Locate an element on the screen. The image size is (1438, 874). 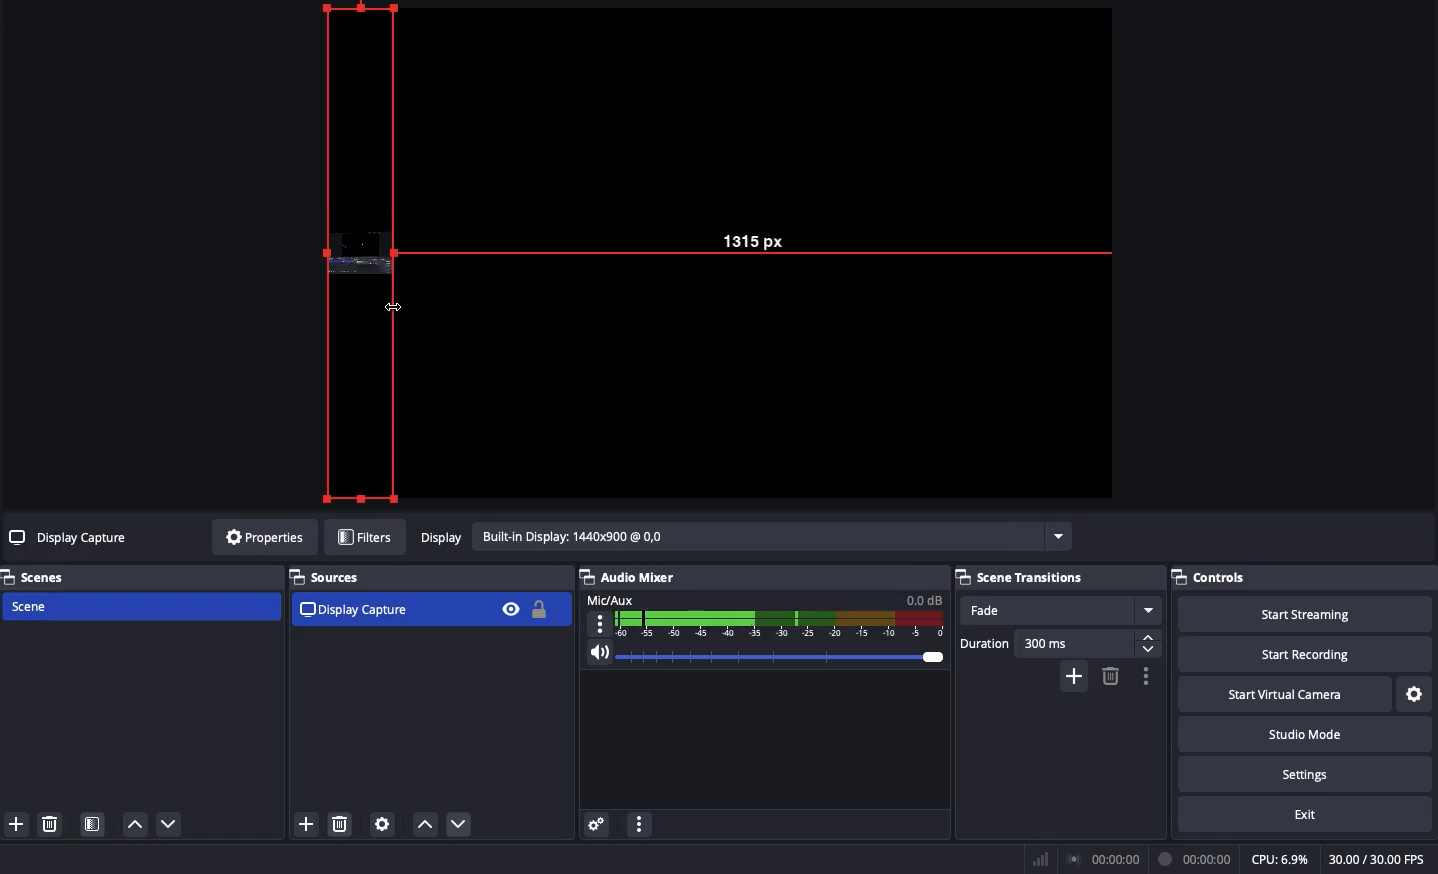
Start virtual camera is located at coordinates (1287, 692).